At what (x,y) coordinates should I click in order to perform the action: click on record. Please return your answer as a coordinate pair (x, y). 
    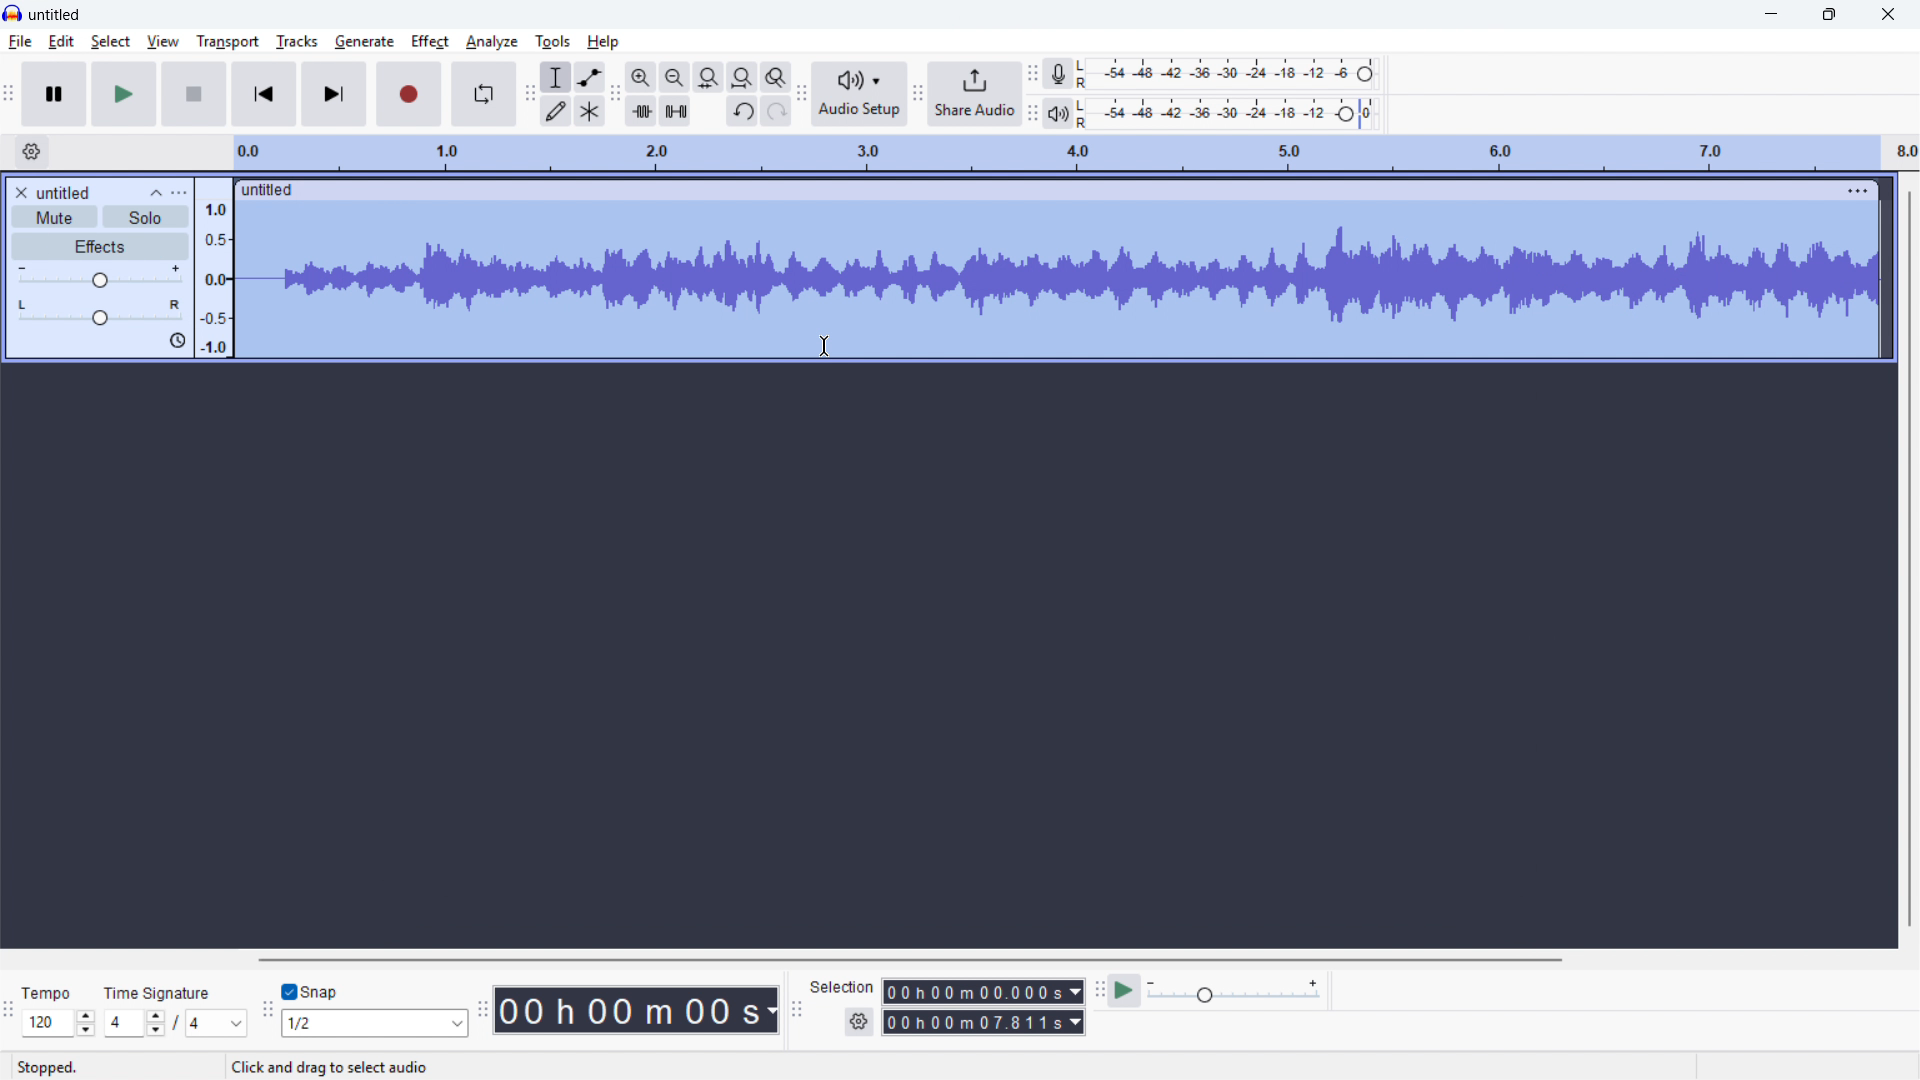
    Looking at the image, I should click on (409, 95).